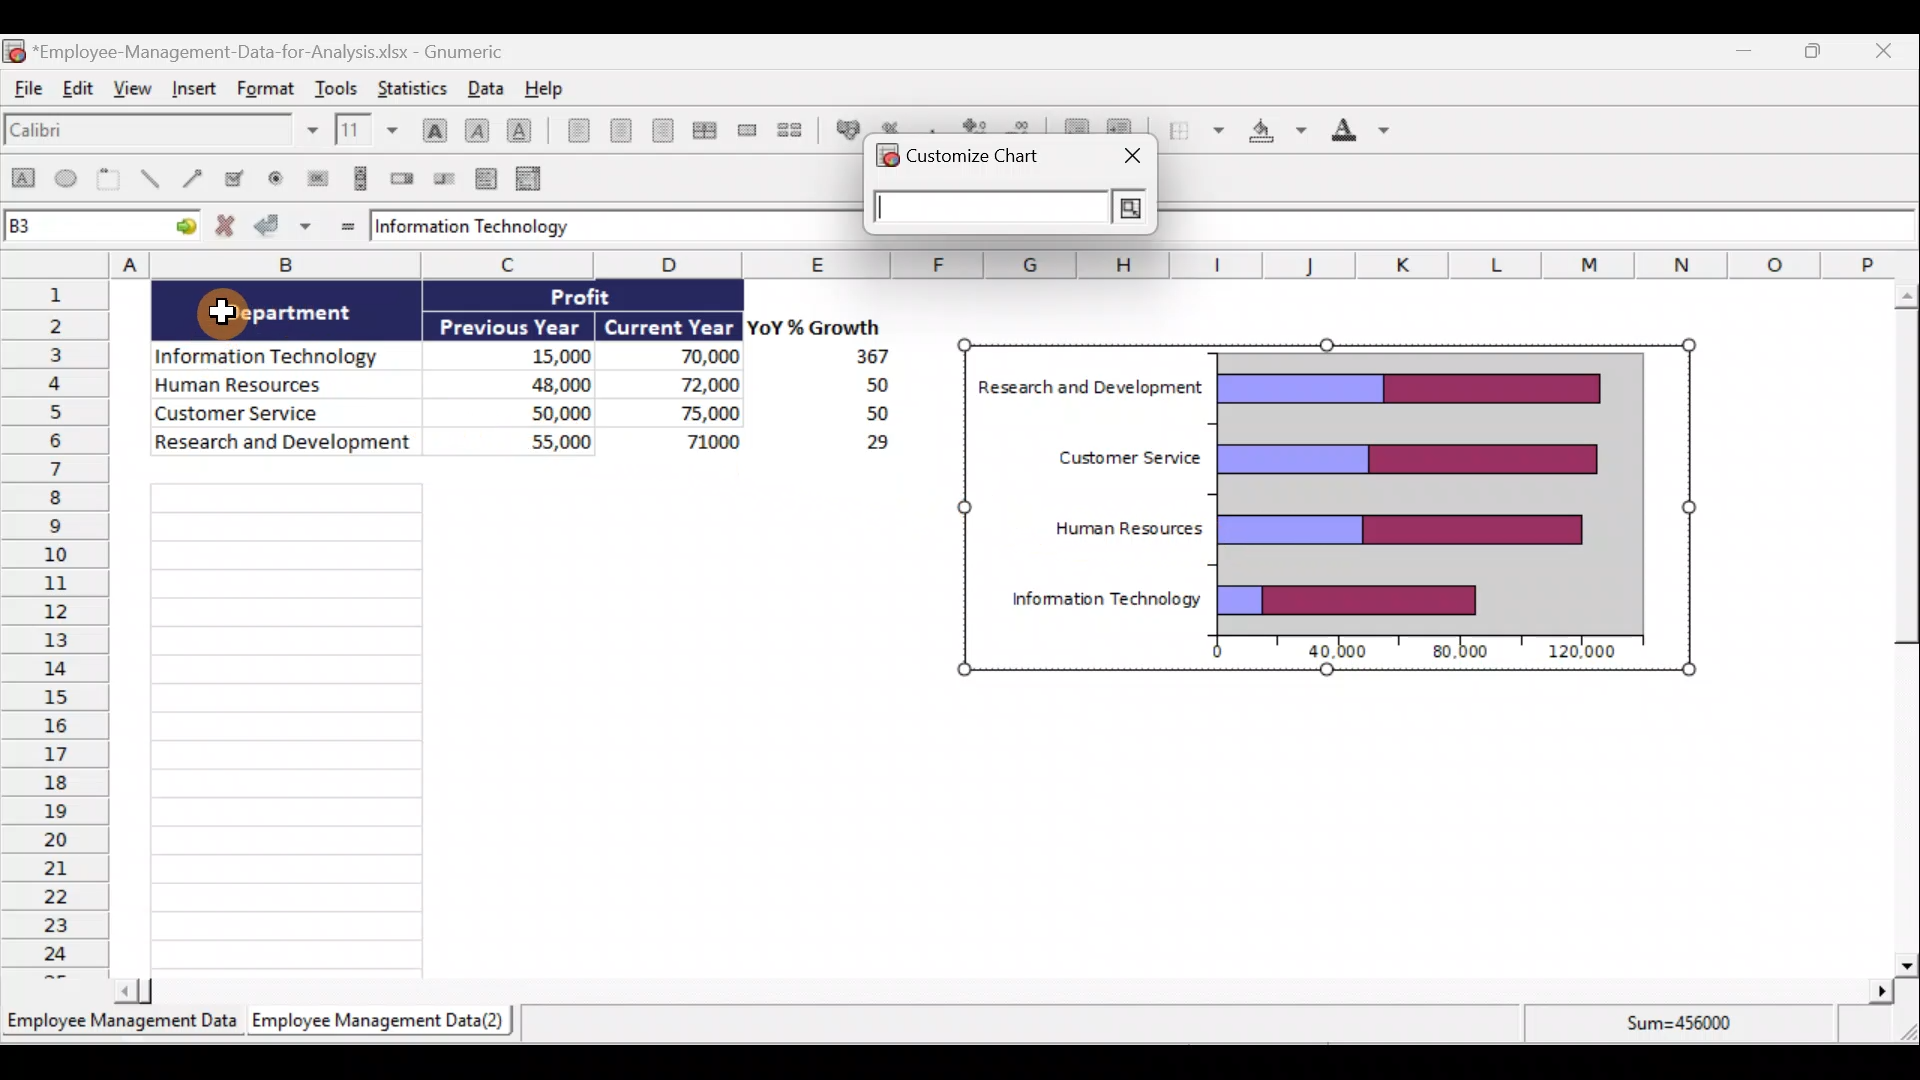 This screenshot has height=1080, width=1920. What do you see at coordinates (279, 177) in the screenshot?
I see `Create a radio button` at bounding box center [279, 177].